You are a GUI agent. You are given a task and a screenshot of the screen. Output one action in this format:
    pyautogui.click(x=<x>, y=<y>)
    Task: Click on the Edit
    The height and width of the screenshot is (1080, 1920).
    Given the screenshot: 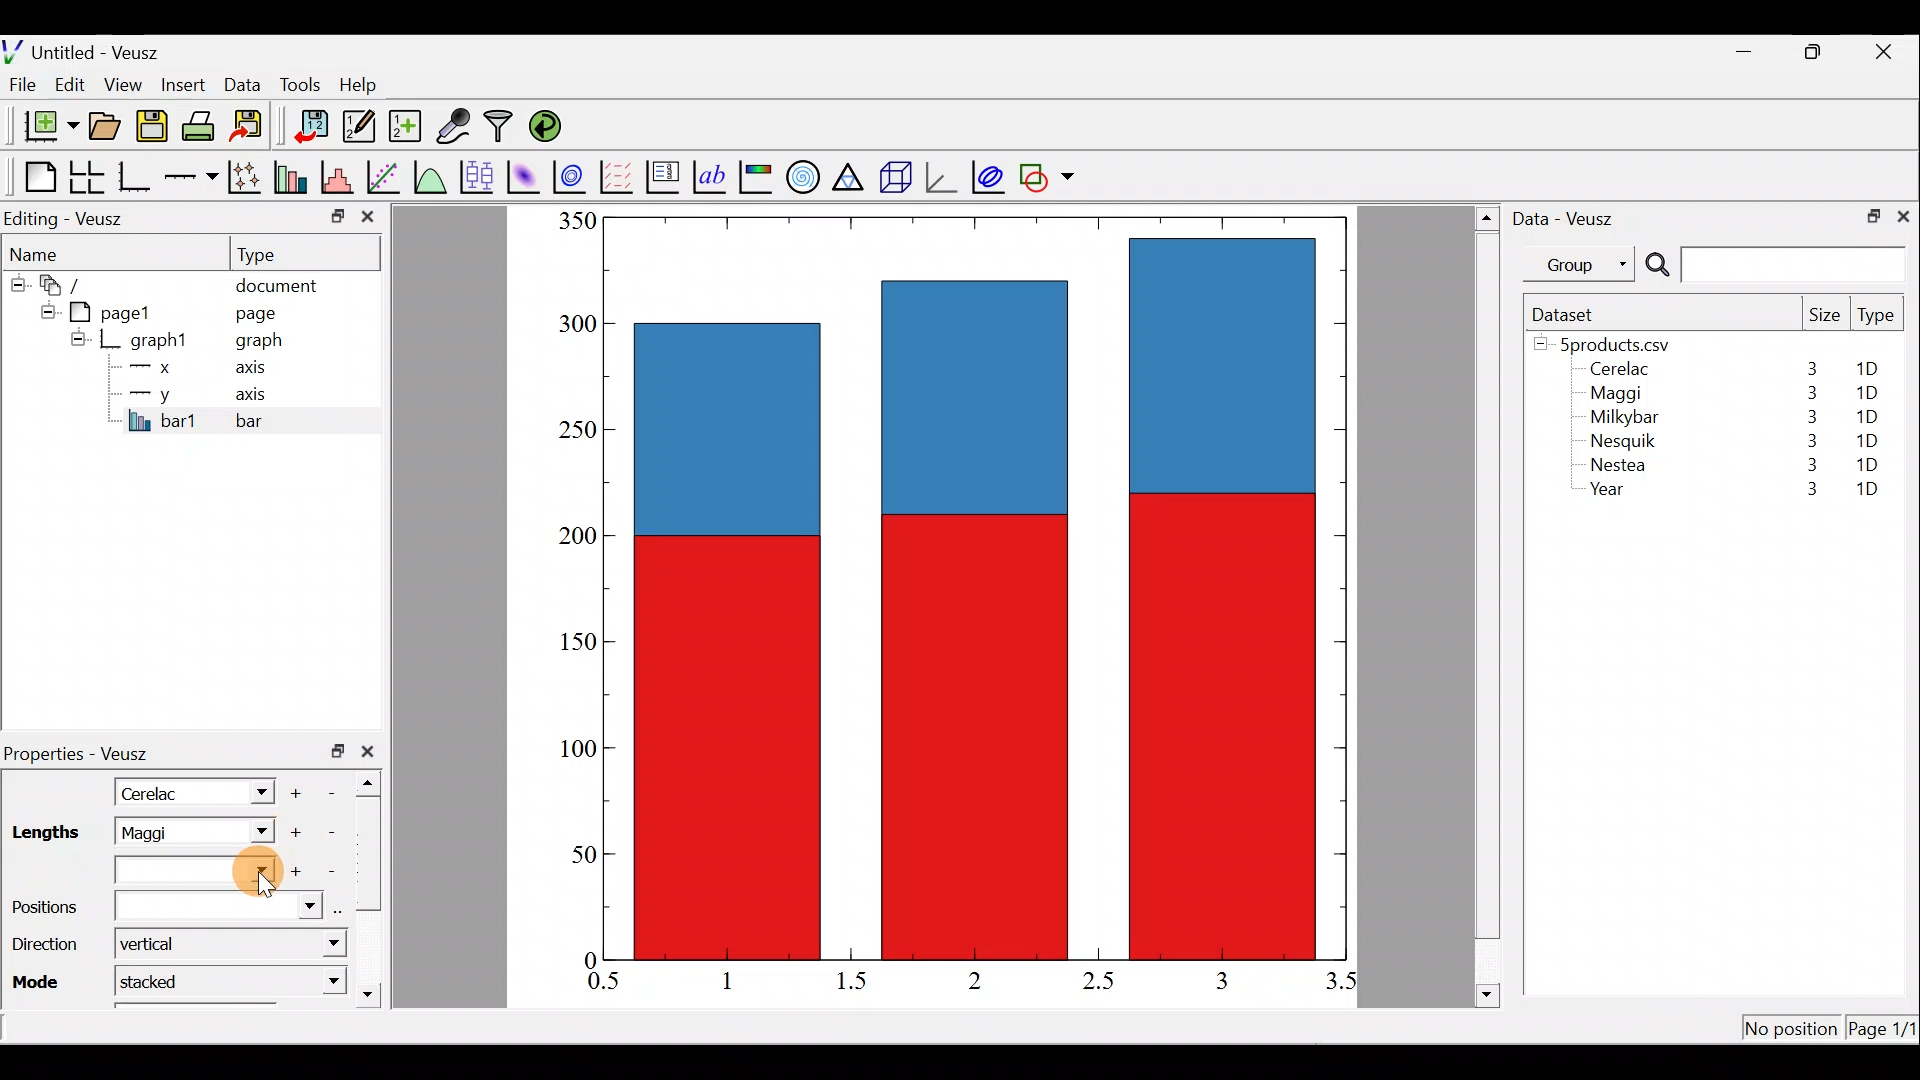 What is the action you would take?
    pyautogui.click(x=70, y=83)
    